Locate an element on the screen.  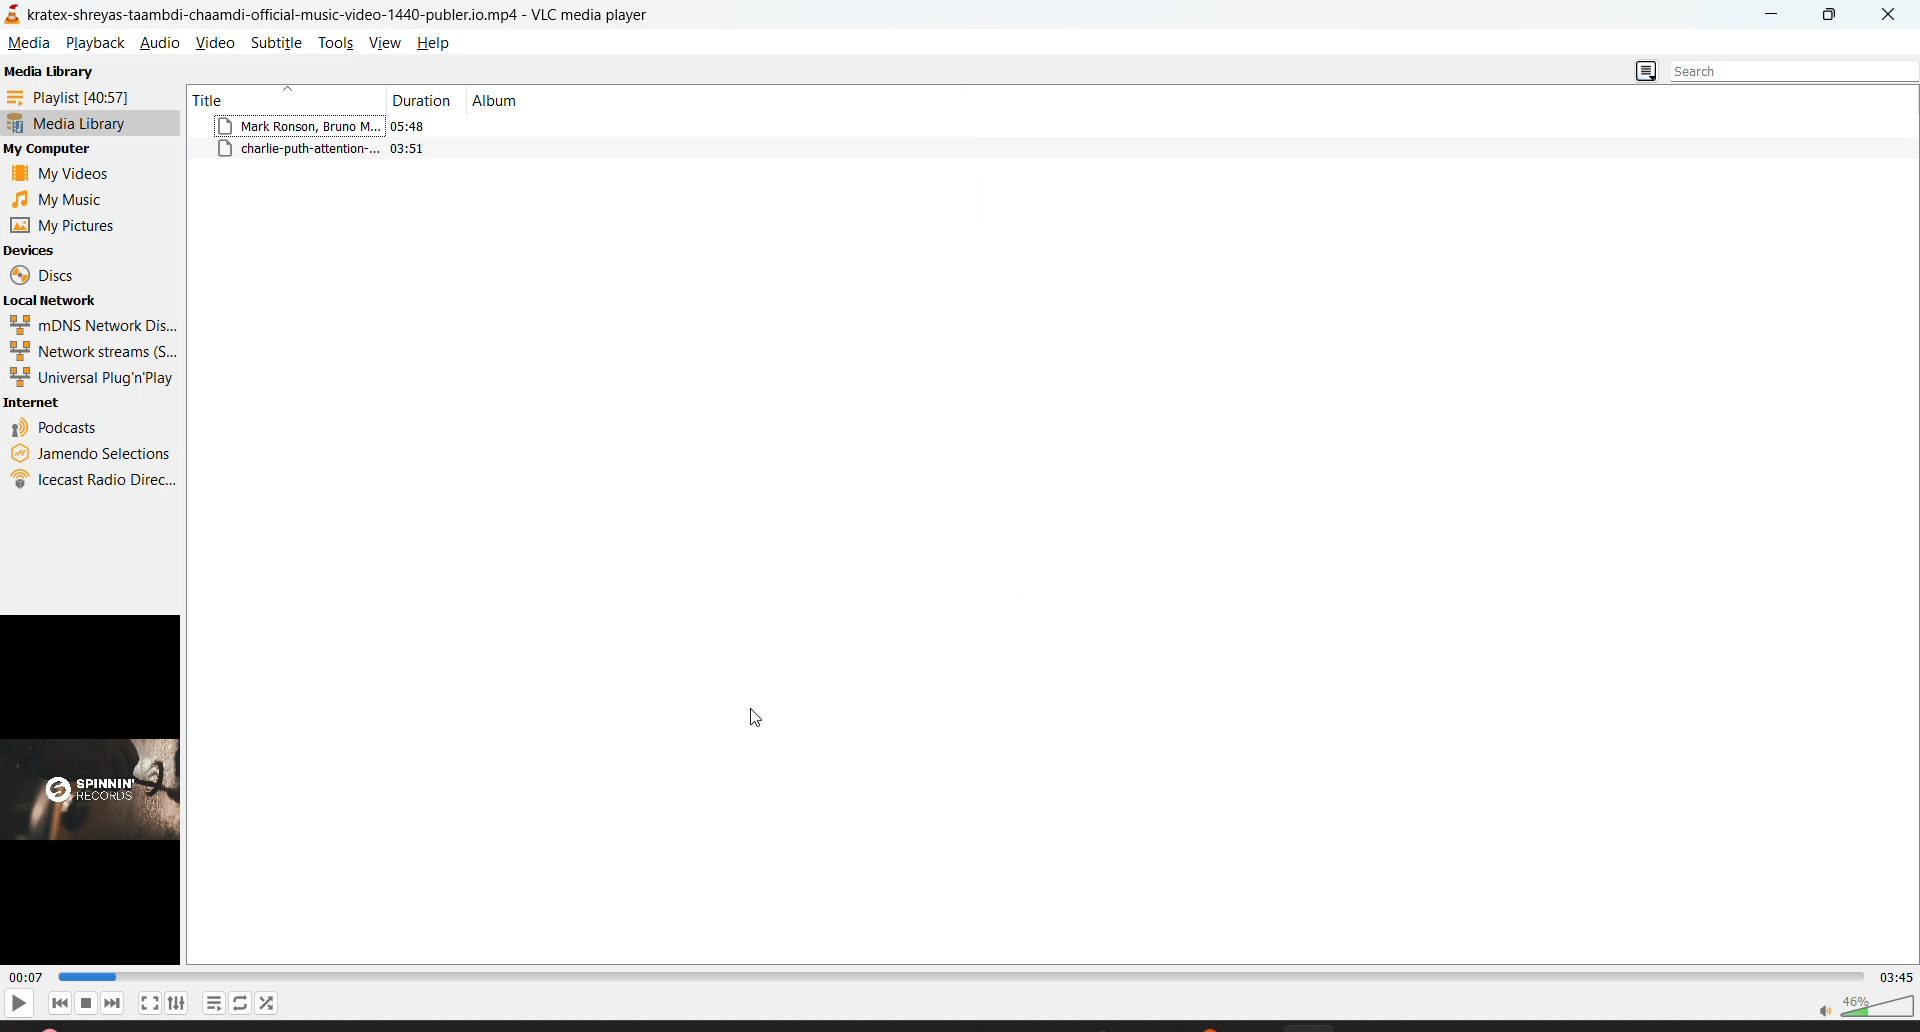
podcasts is located at coordinates (53, 430).